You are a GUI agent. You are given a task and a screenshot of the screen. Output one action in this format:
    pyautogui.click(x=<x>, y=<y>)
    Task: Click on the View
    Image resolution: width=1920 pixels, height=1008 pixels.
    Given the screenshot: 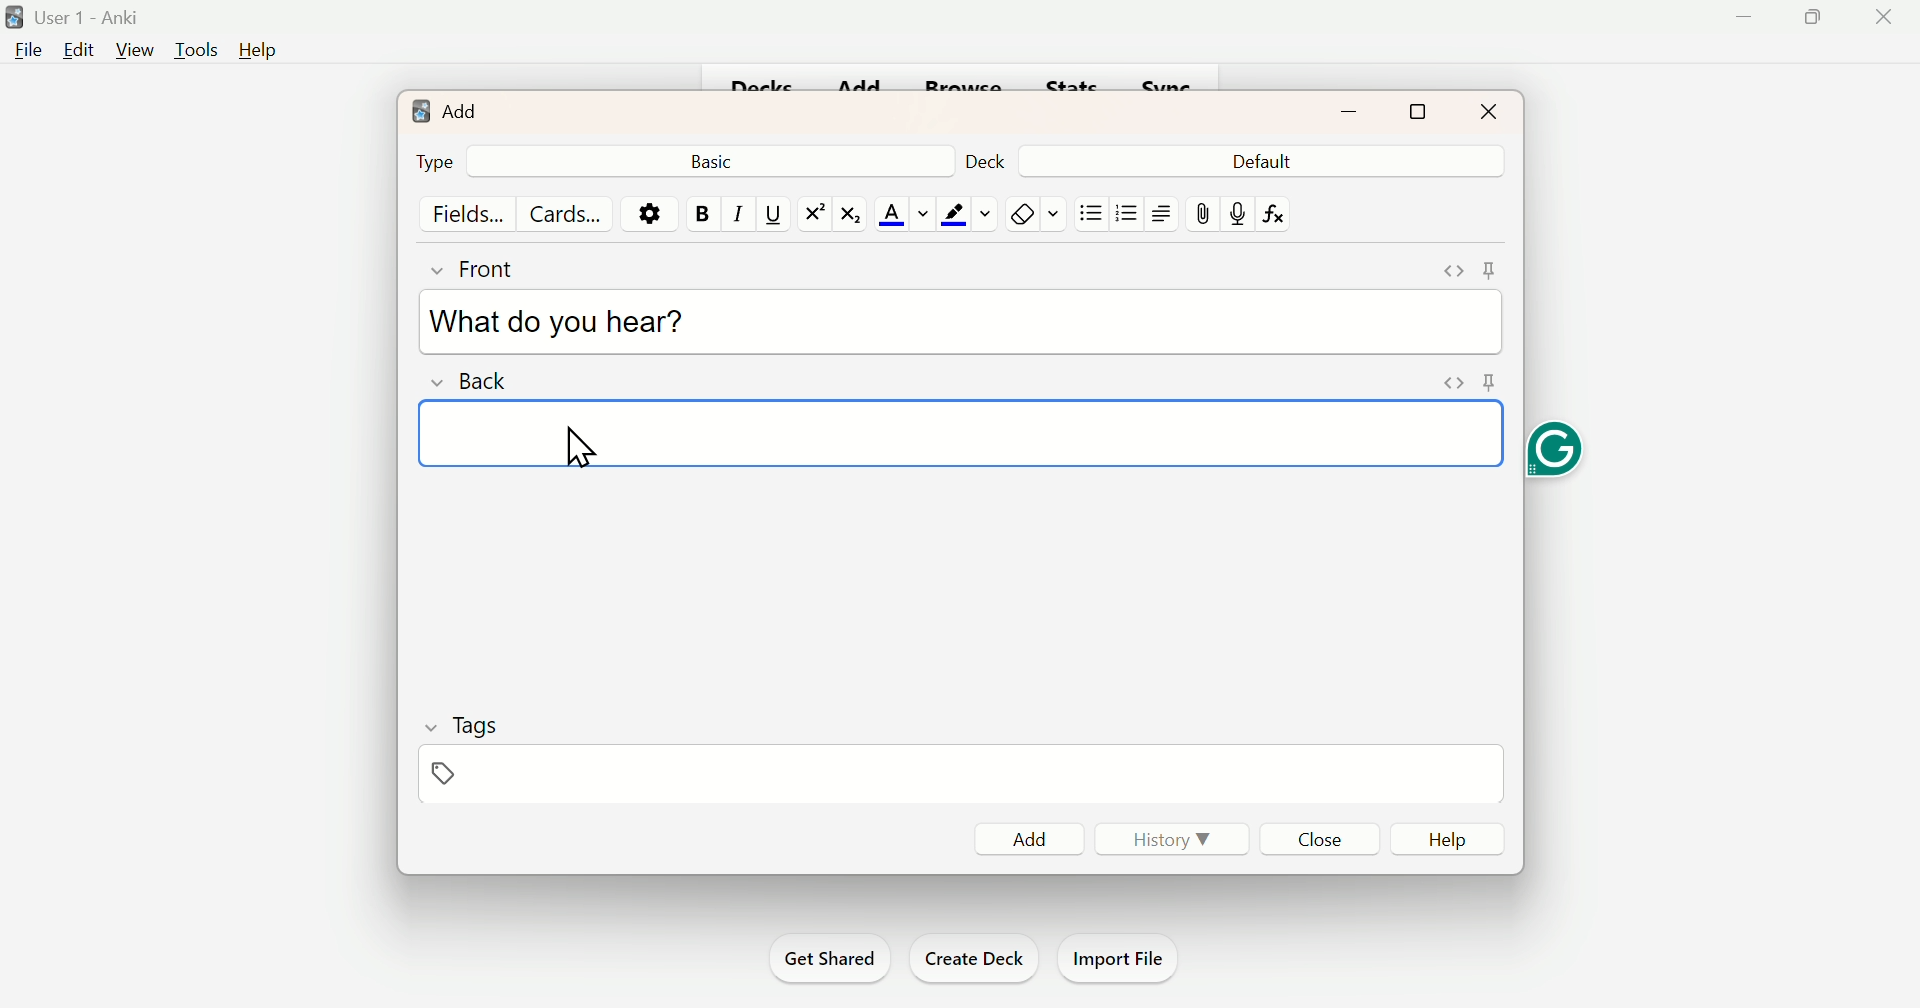 What is the action you would take?
    pyautogui.click(x=132, y=51)
    